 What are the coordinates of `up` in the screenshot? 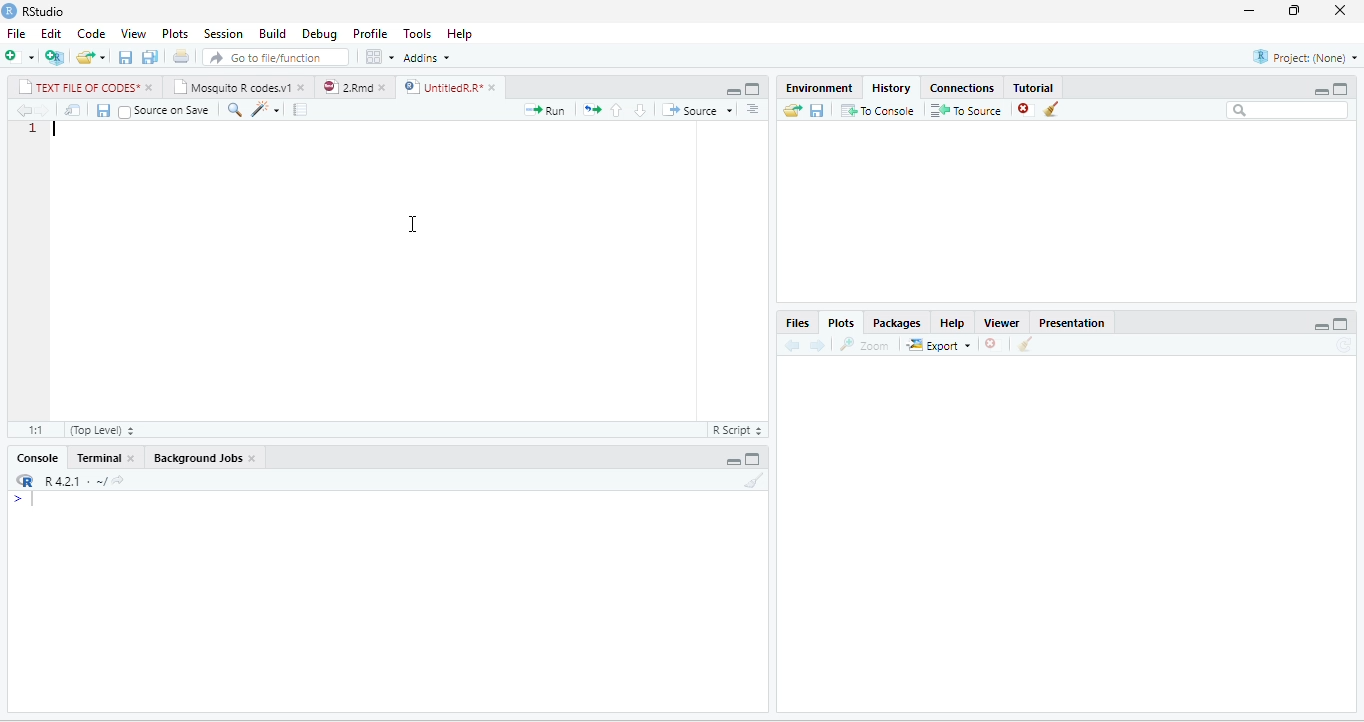 It's located at (616, 110).